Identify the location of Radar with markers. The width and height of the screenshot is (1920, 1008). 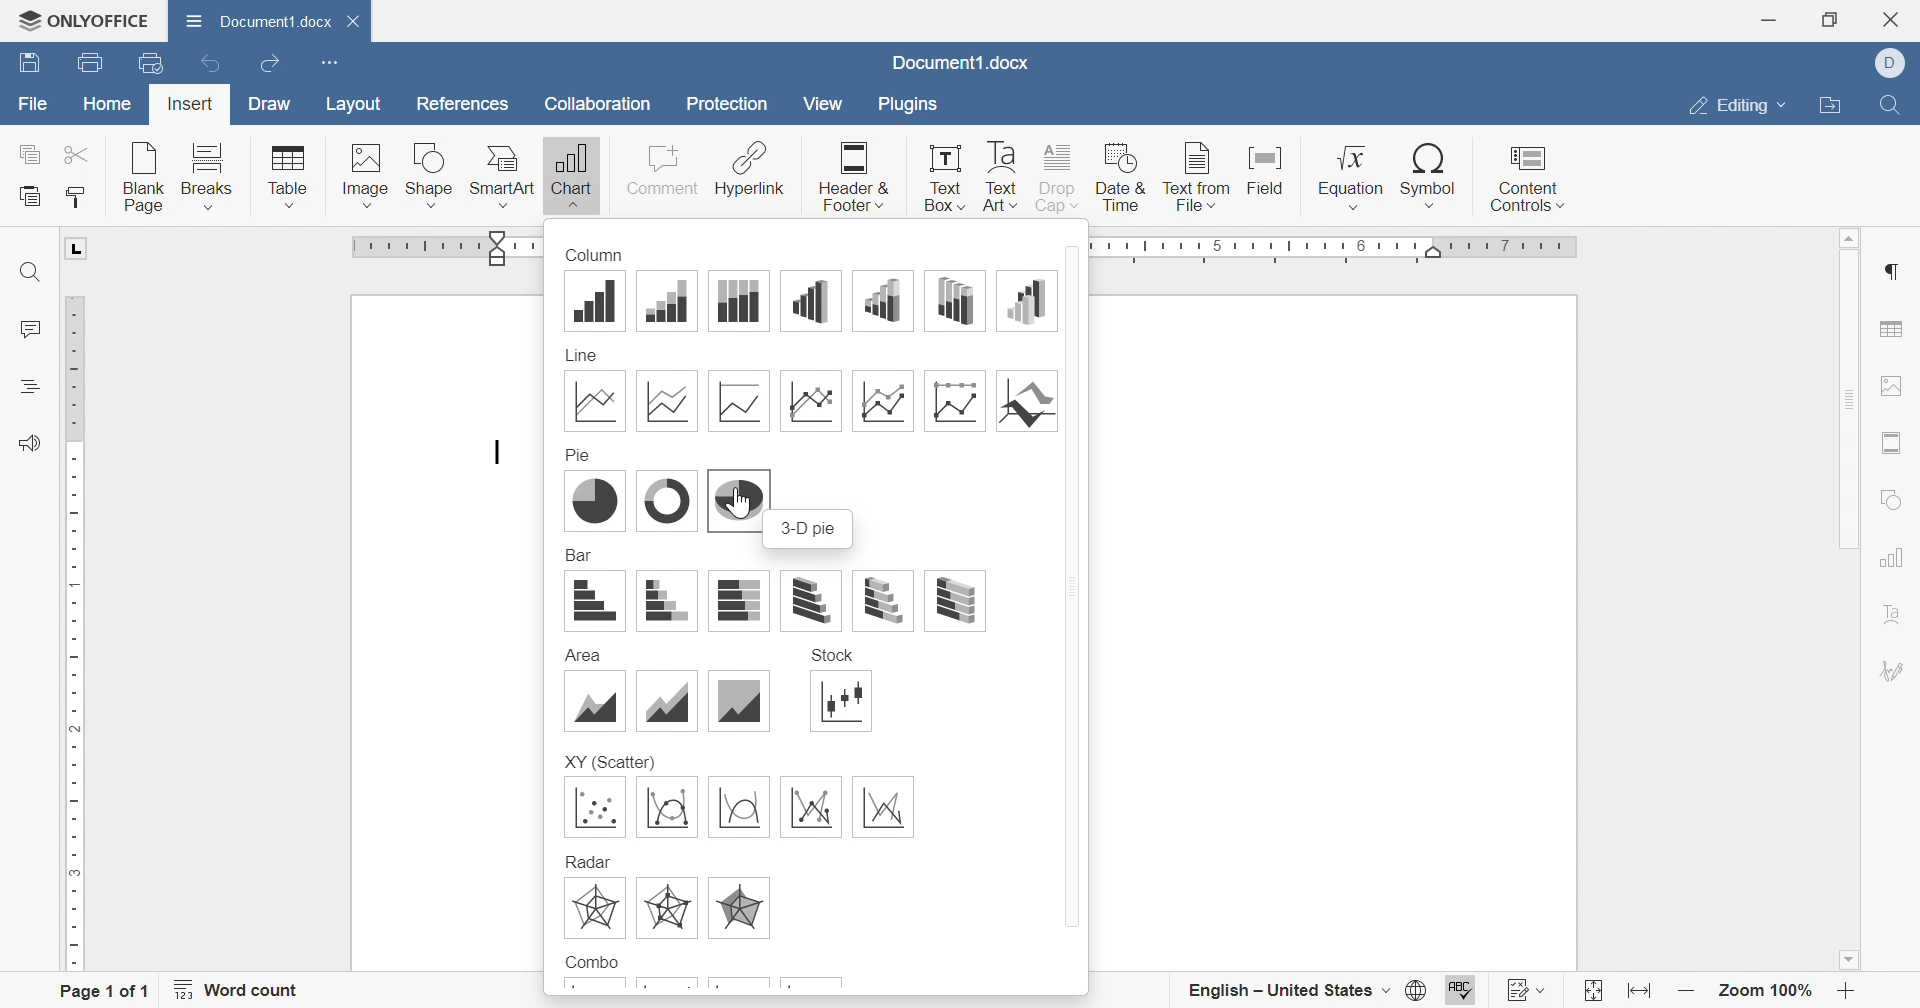
(667, 908).